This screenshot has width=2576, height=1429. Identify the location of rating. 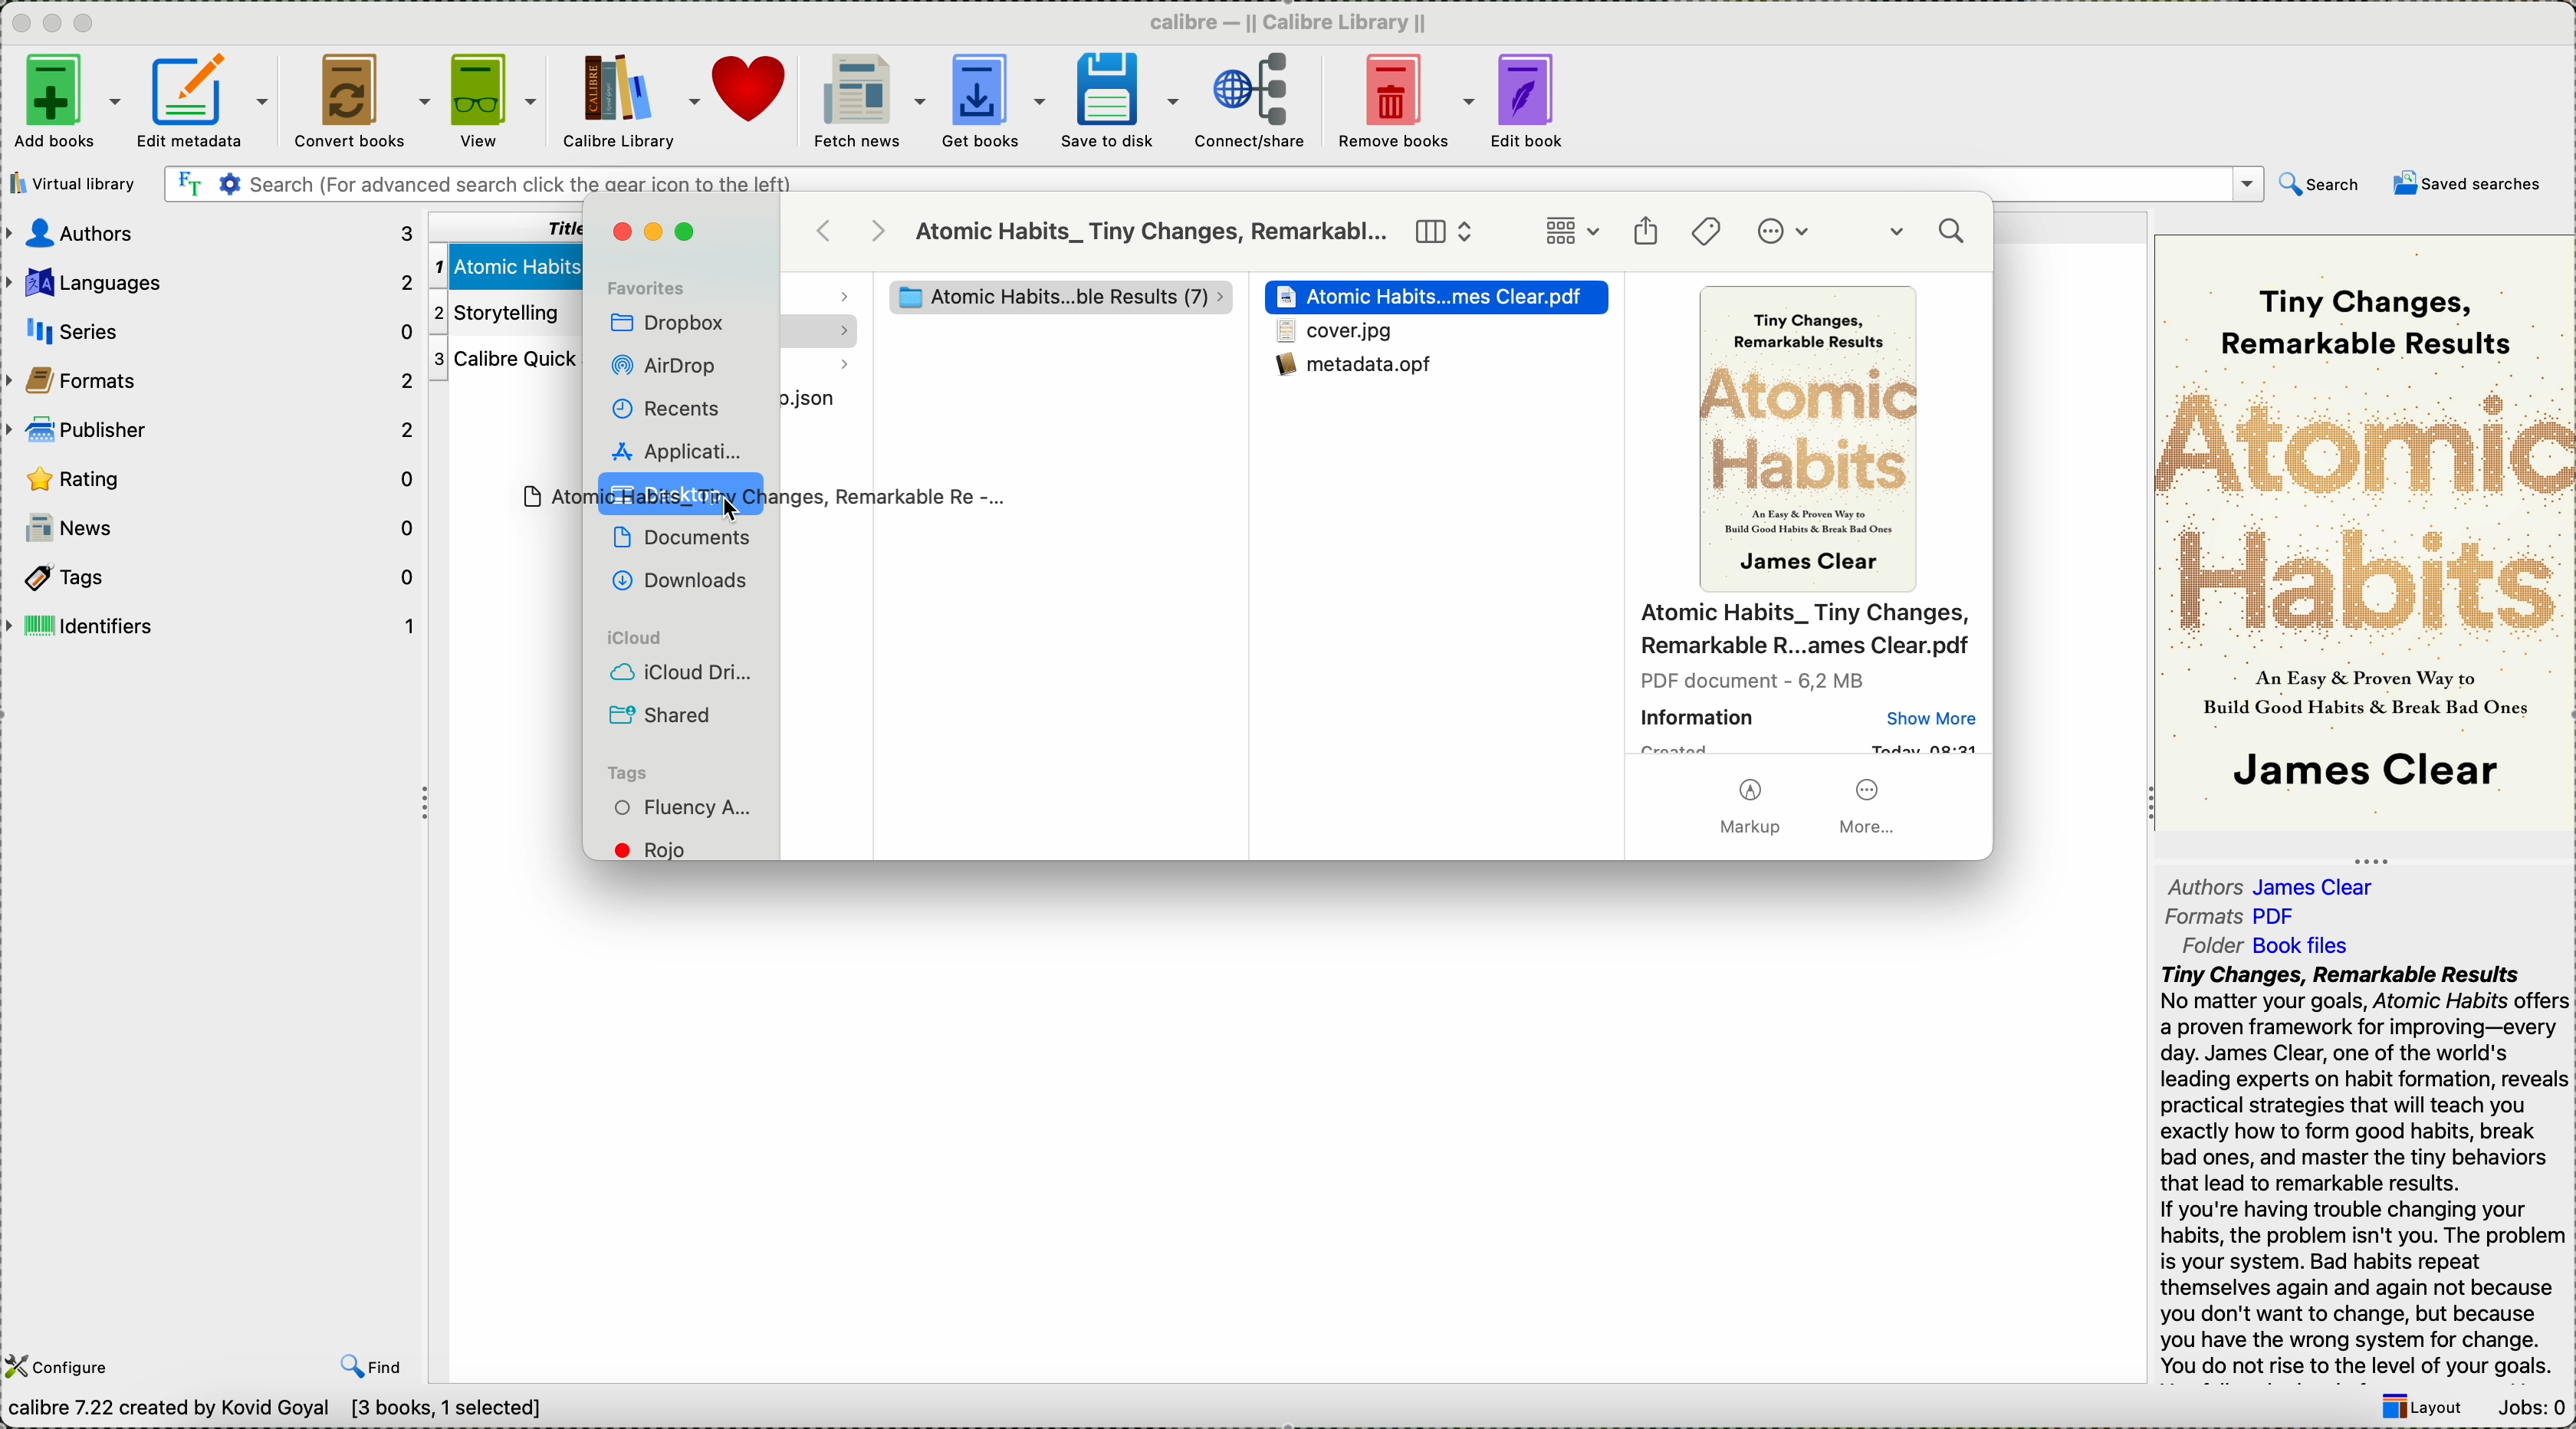
(216, 478).